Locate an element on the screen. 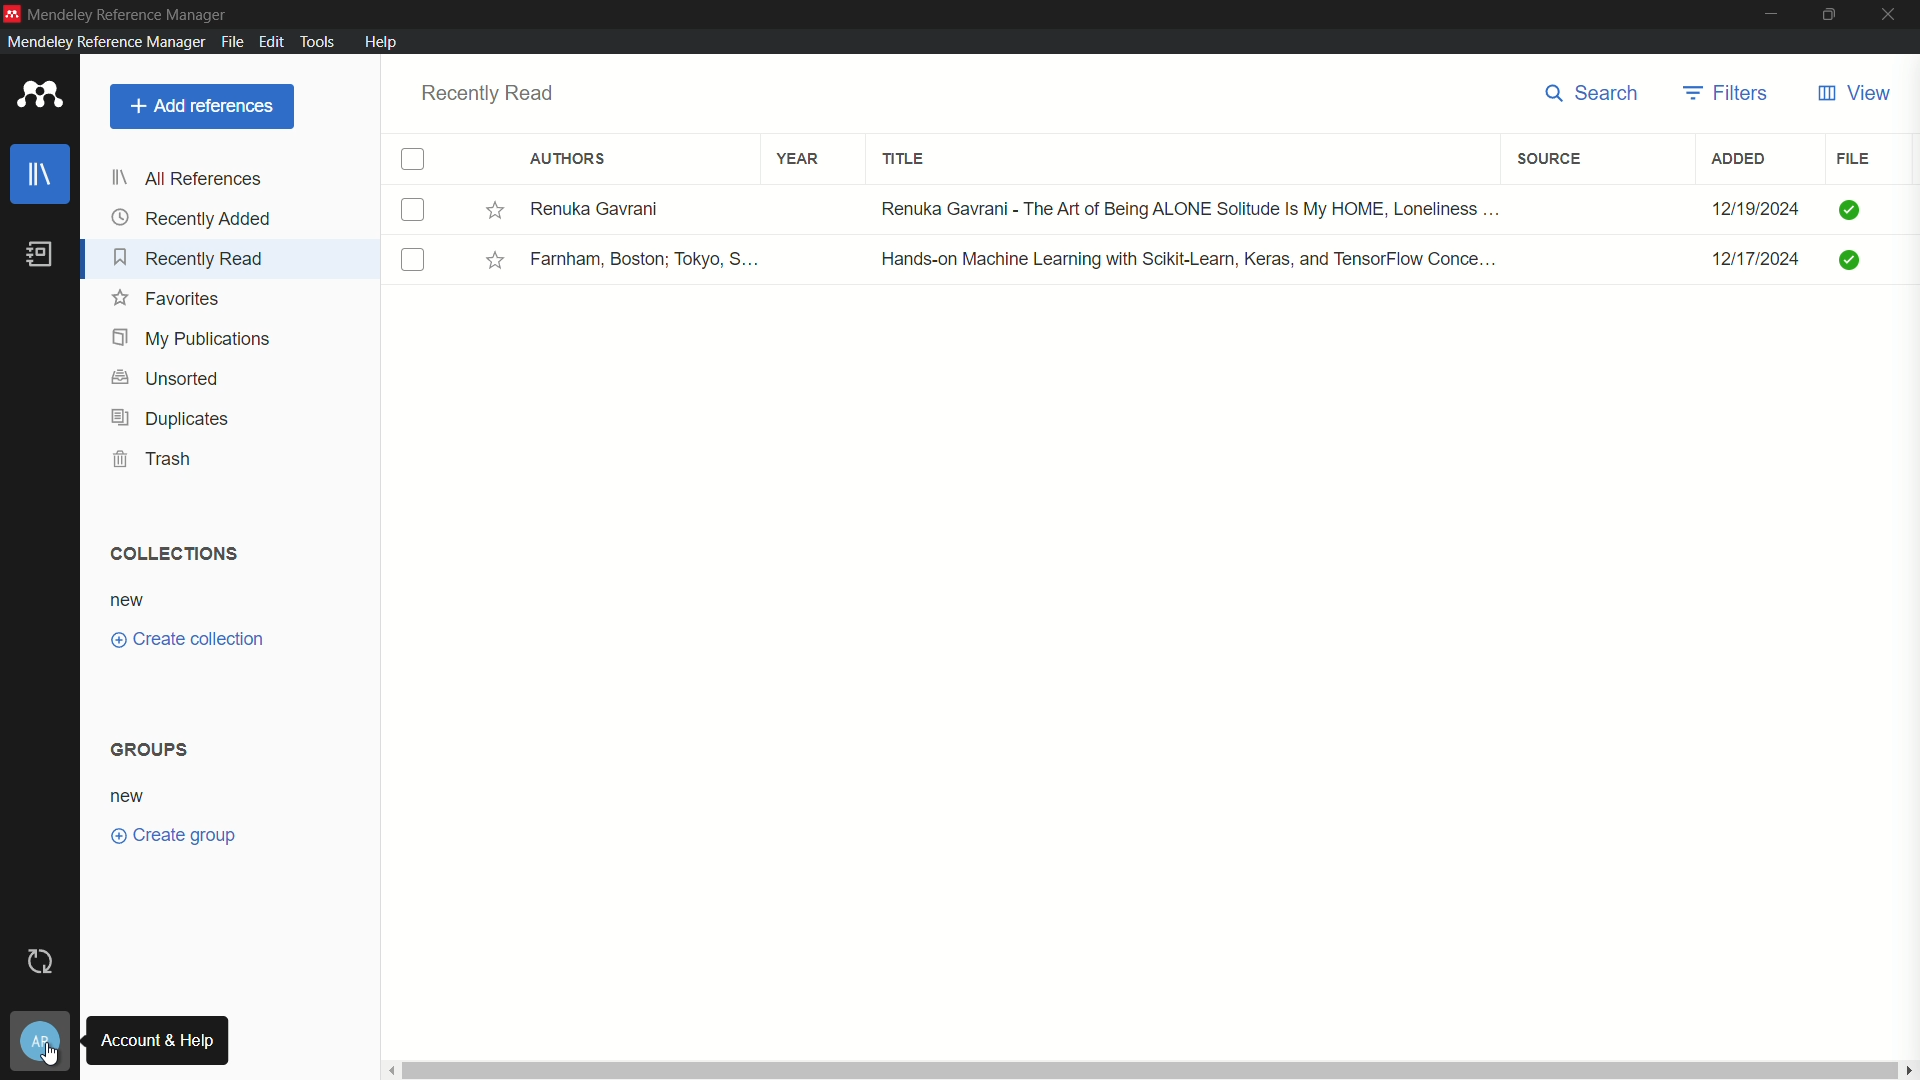 The width and height of the screenshot is (1920, 1080). collections is located at coordinates (171, 553).